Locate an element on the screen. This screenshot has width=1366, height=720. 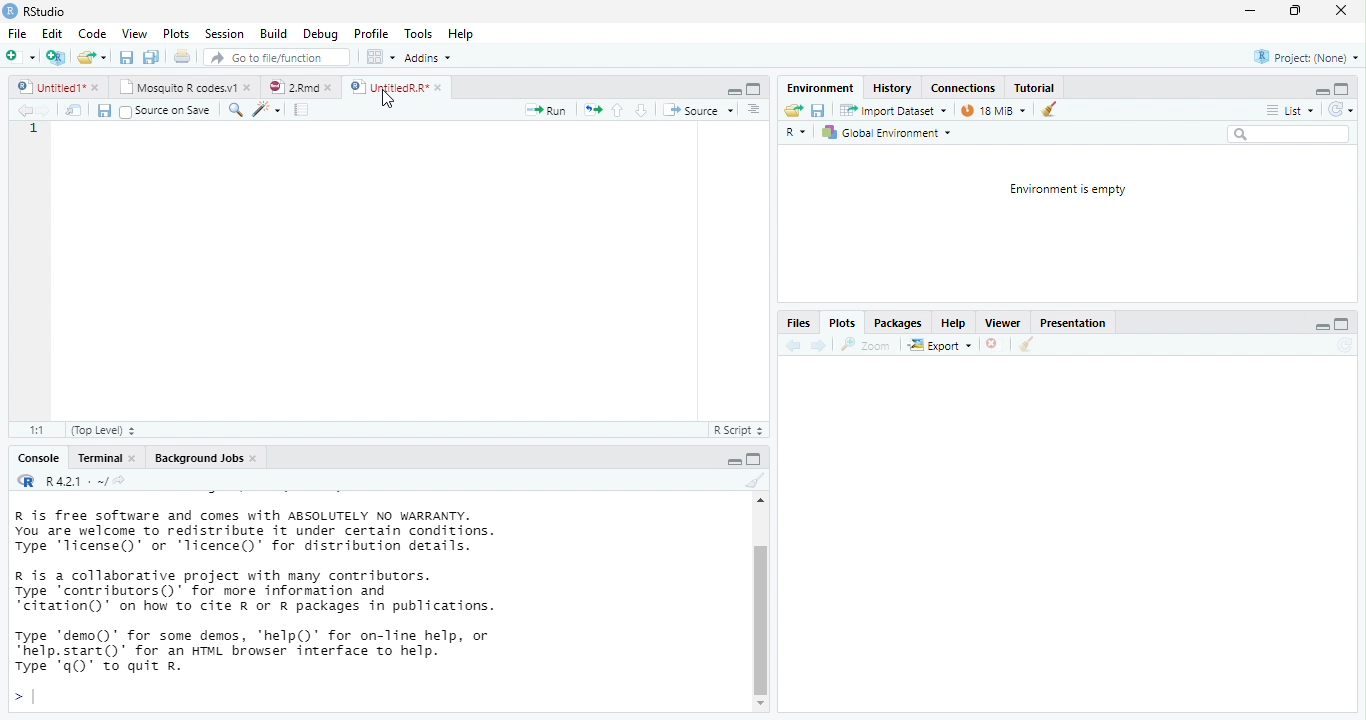
R Script is located at coordinates (736, 430).